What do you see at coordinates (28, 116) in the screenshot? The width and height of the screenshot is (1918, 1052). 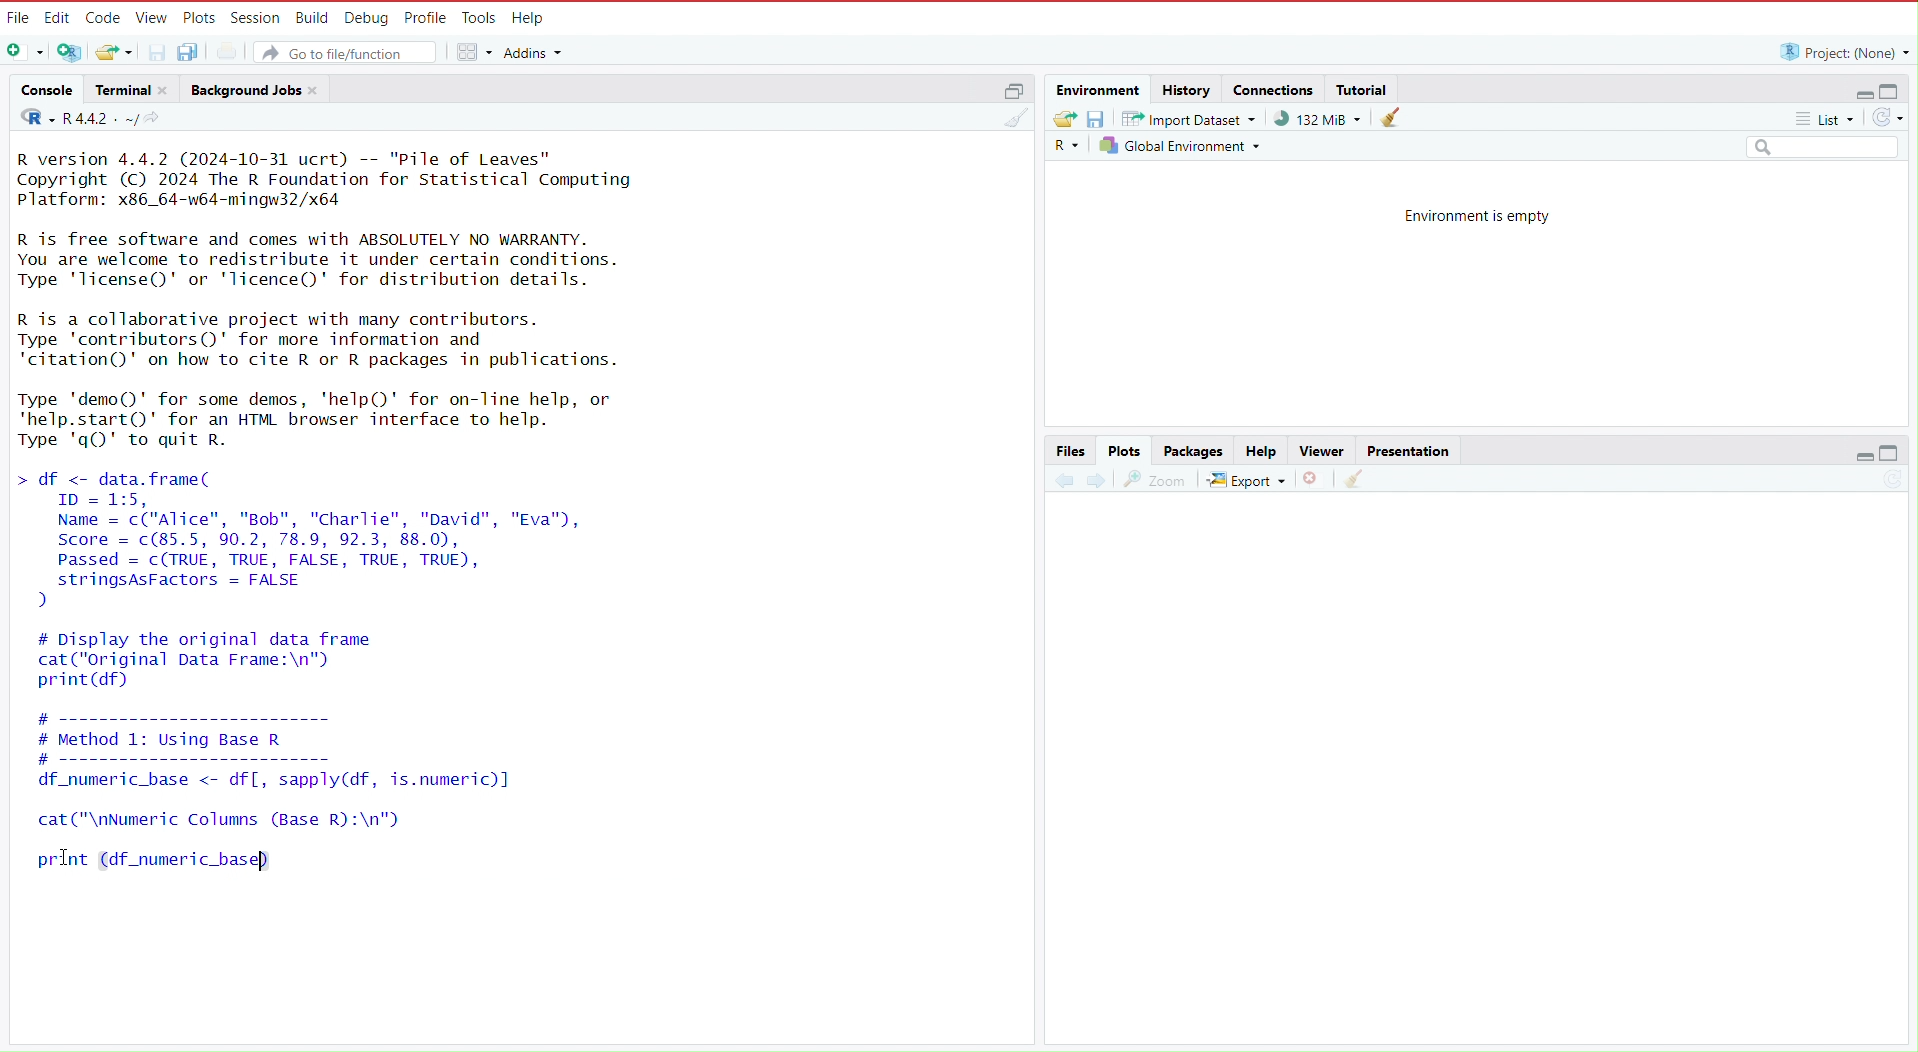 I see `language select` at bounding box center [28, 116].